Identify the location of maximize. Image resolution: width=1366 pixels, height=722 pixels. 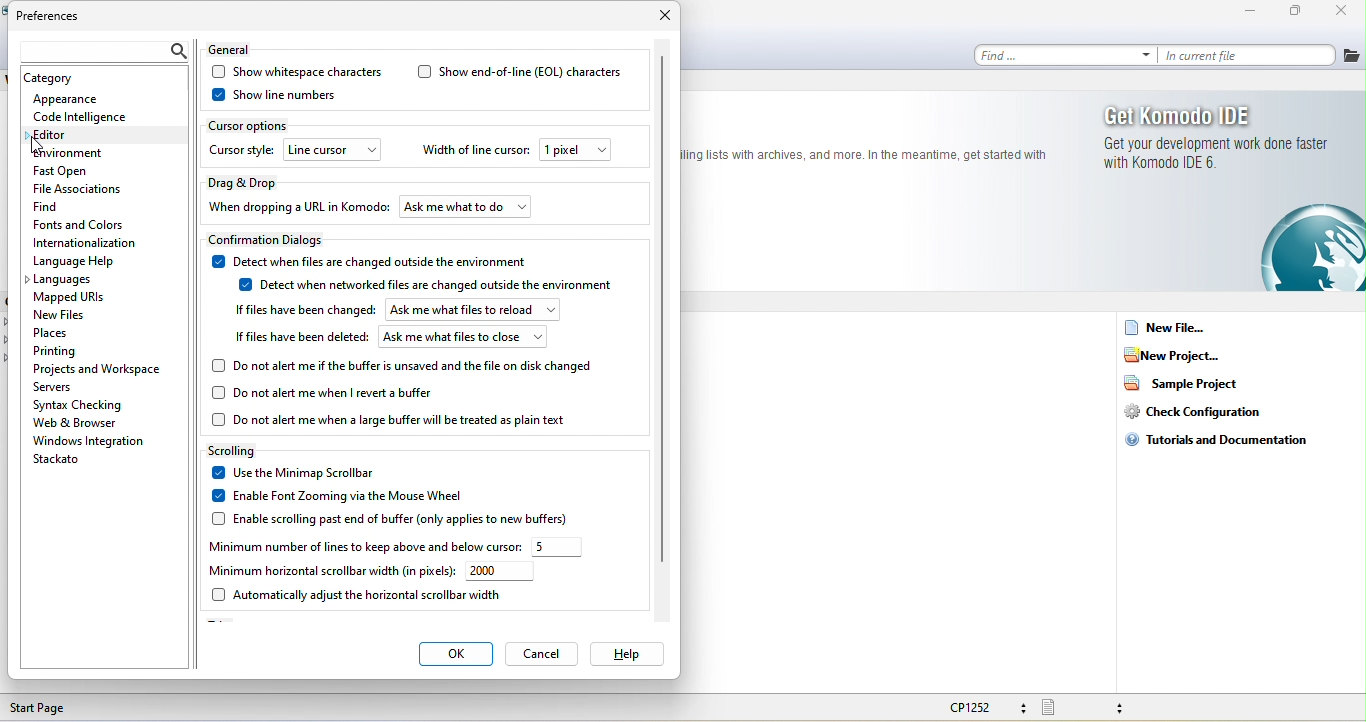
(1300, 11).